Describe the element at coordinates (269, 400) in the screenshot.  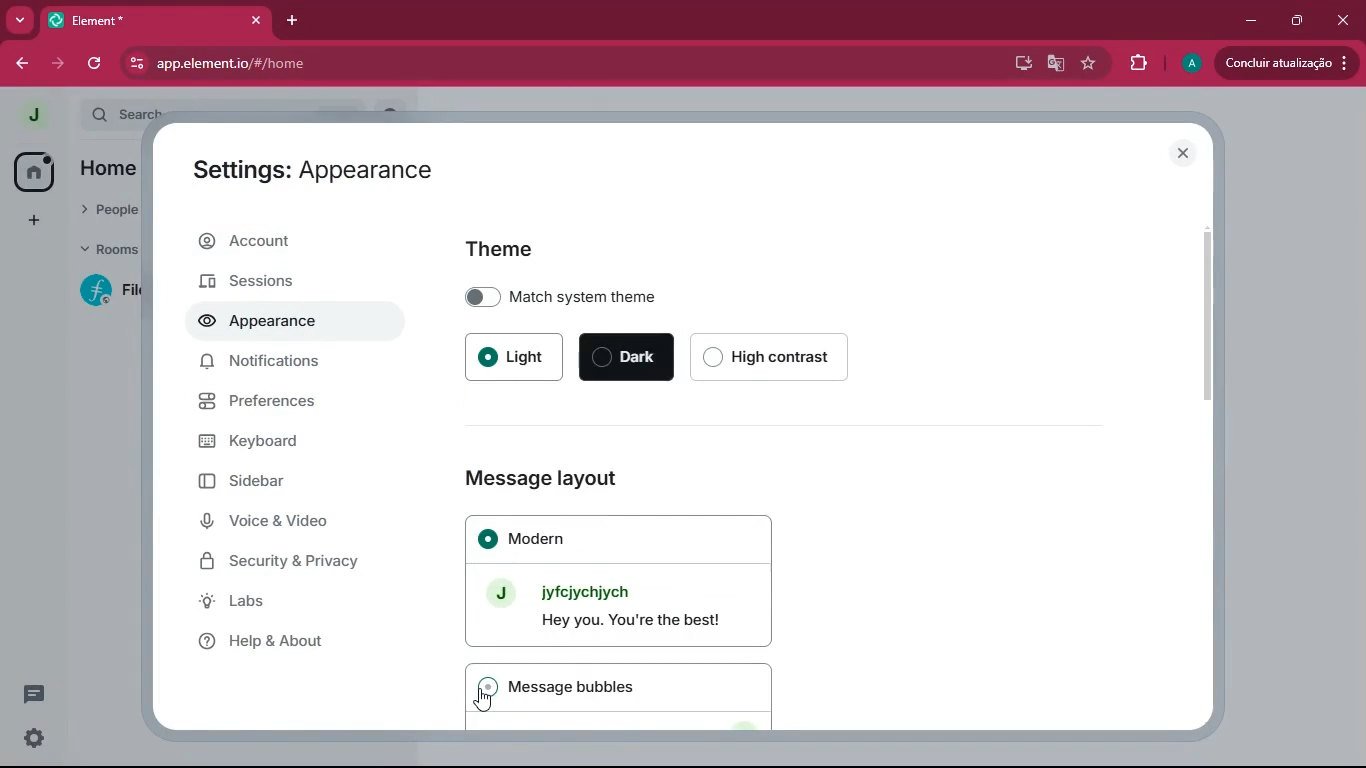
I see `Preferences` at that location.